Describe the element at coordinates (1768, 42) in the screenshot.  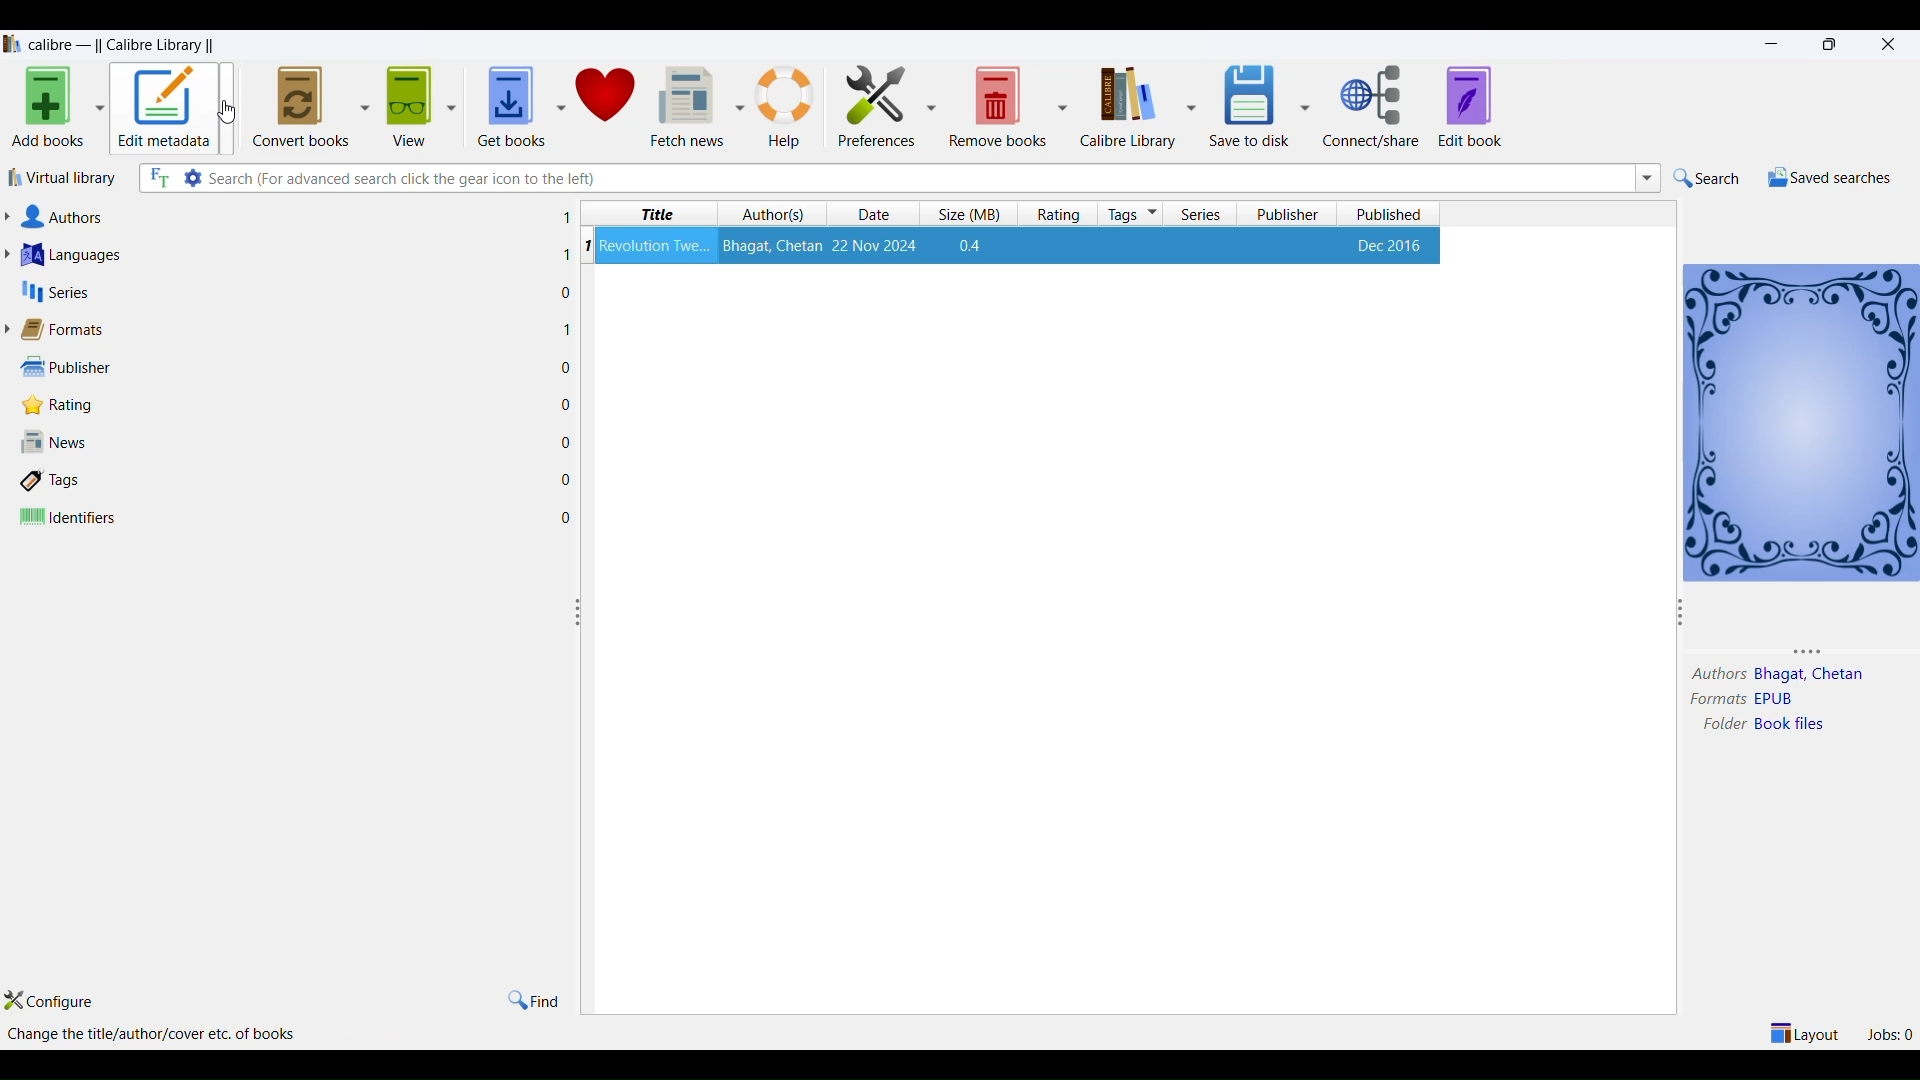
I see `minimize` at that location.